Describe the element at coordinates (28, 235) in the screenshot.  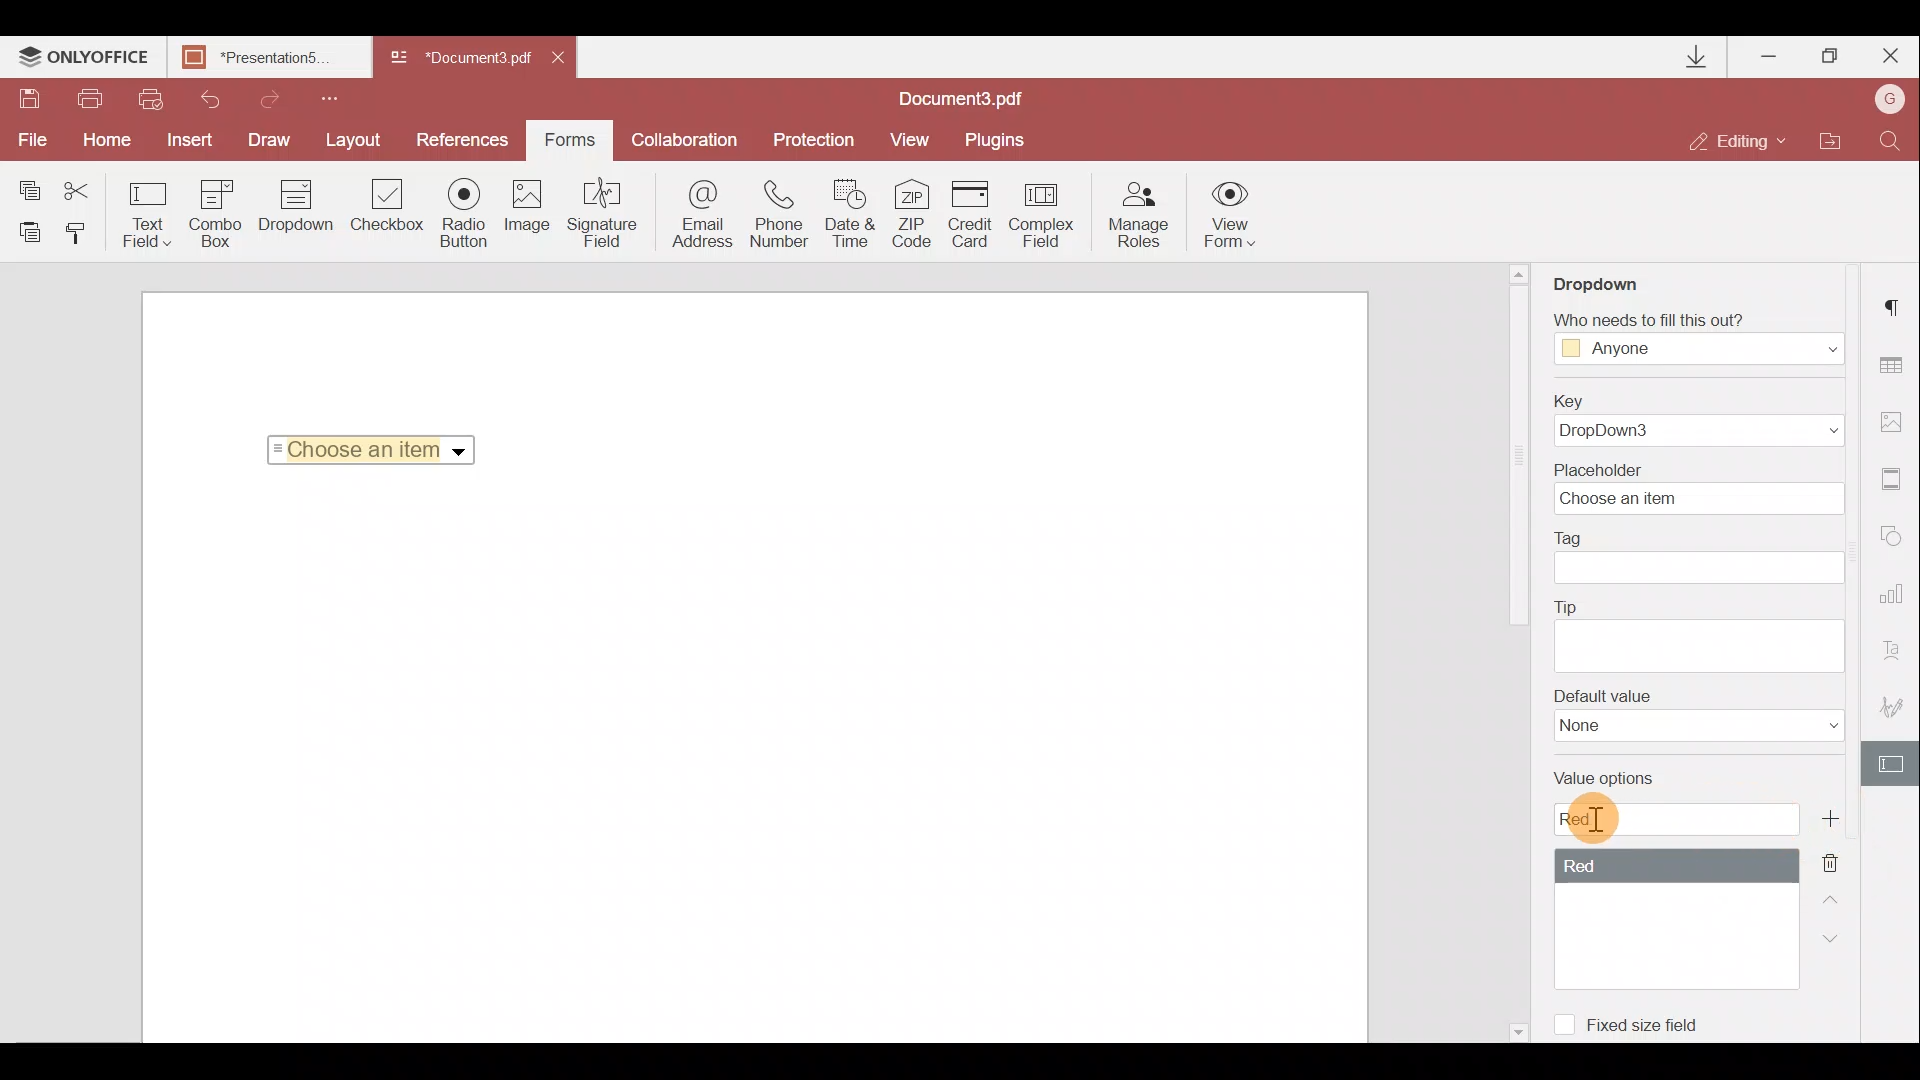
I see `Paste` at that location.